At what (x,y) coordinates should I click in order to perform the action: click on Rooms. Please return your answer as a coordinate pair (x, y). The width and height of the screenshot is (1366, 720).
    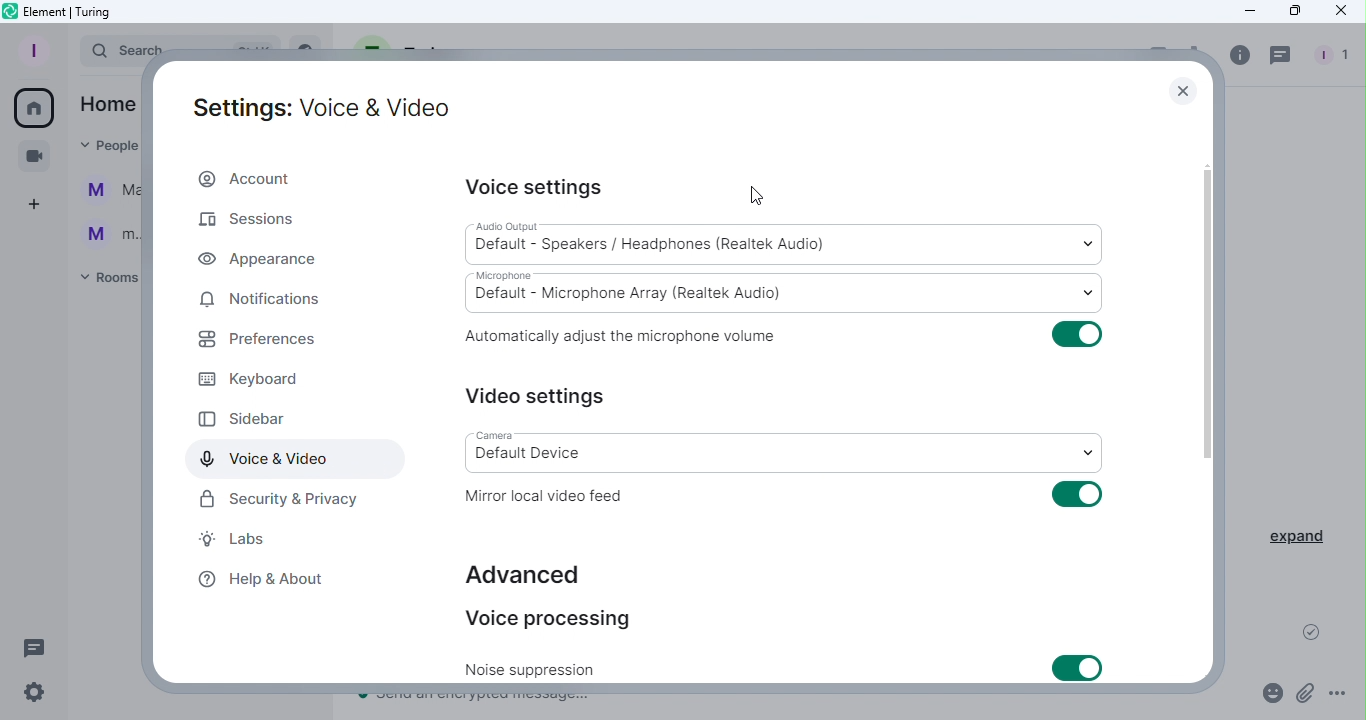
    Looking at the image, I should click on (110, 282).